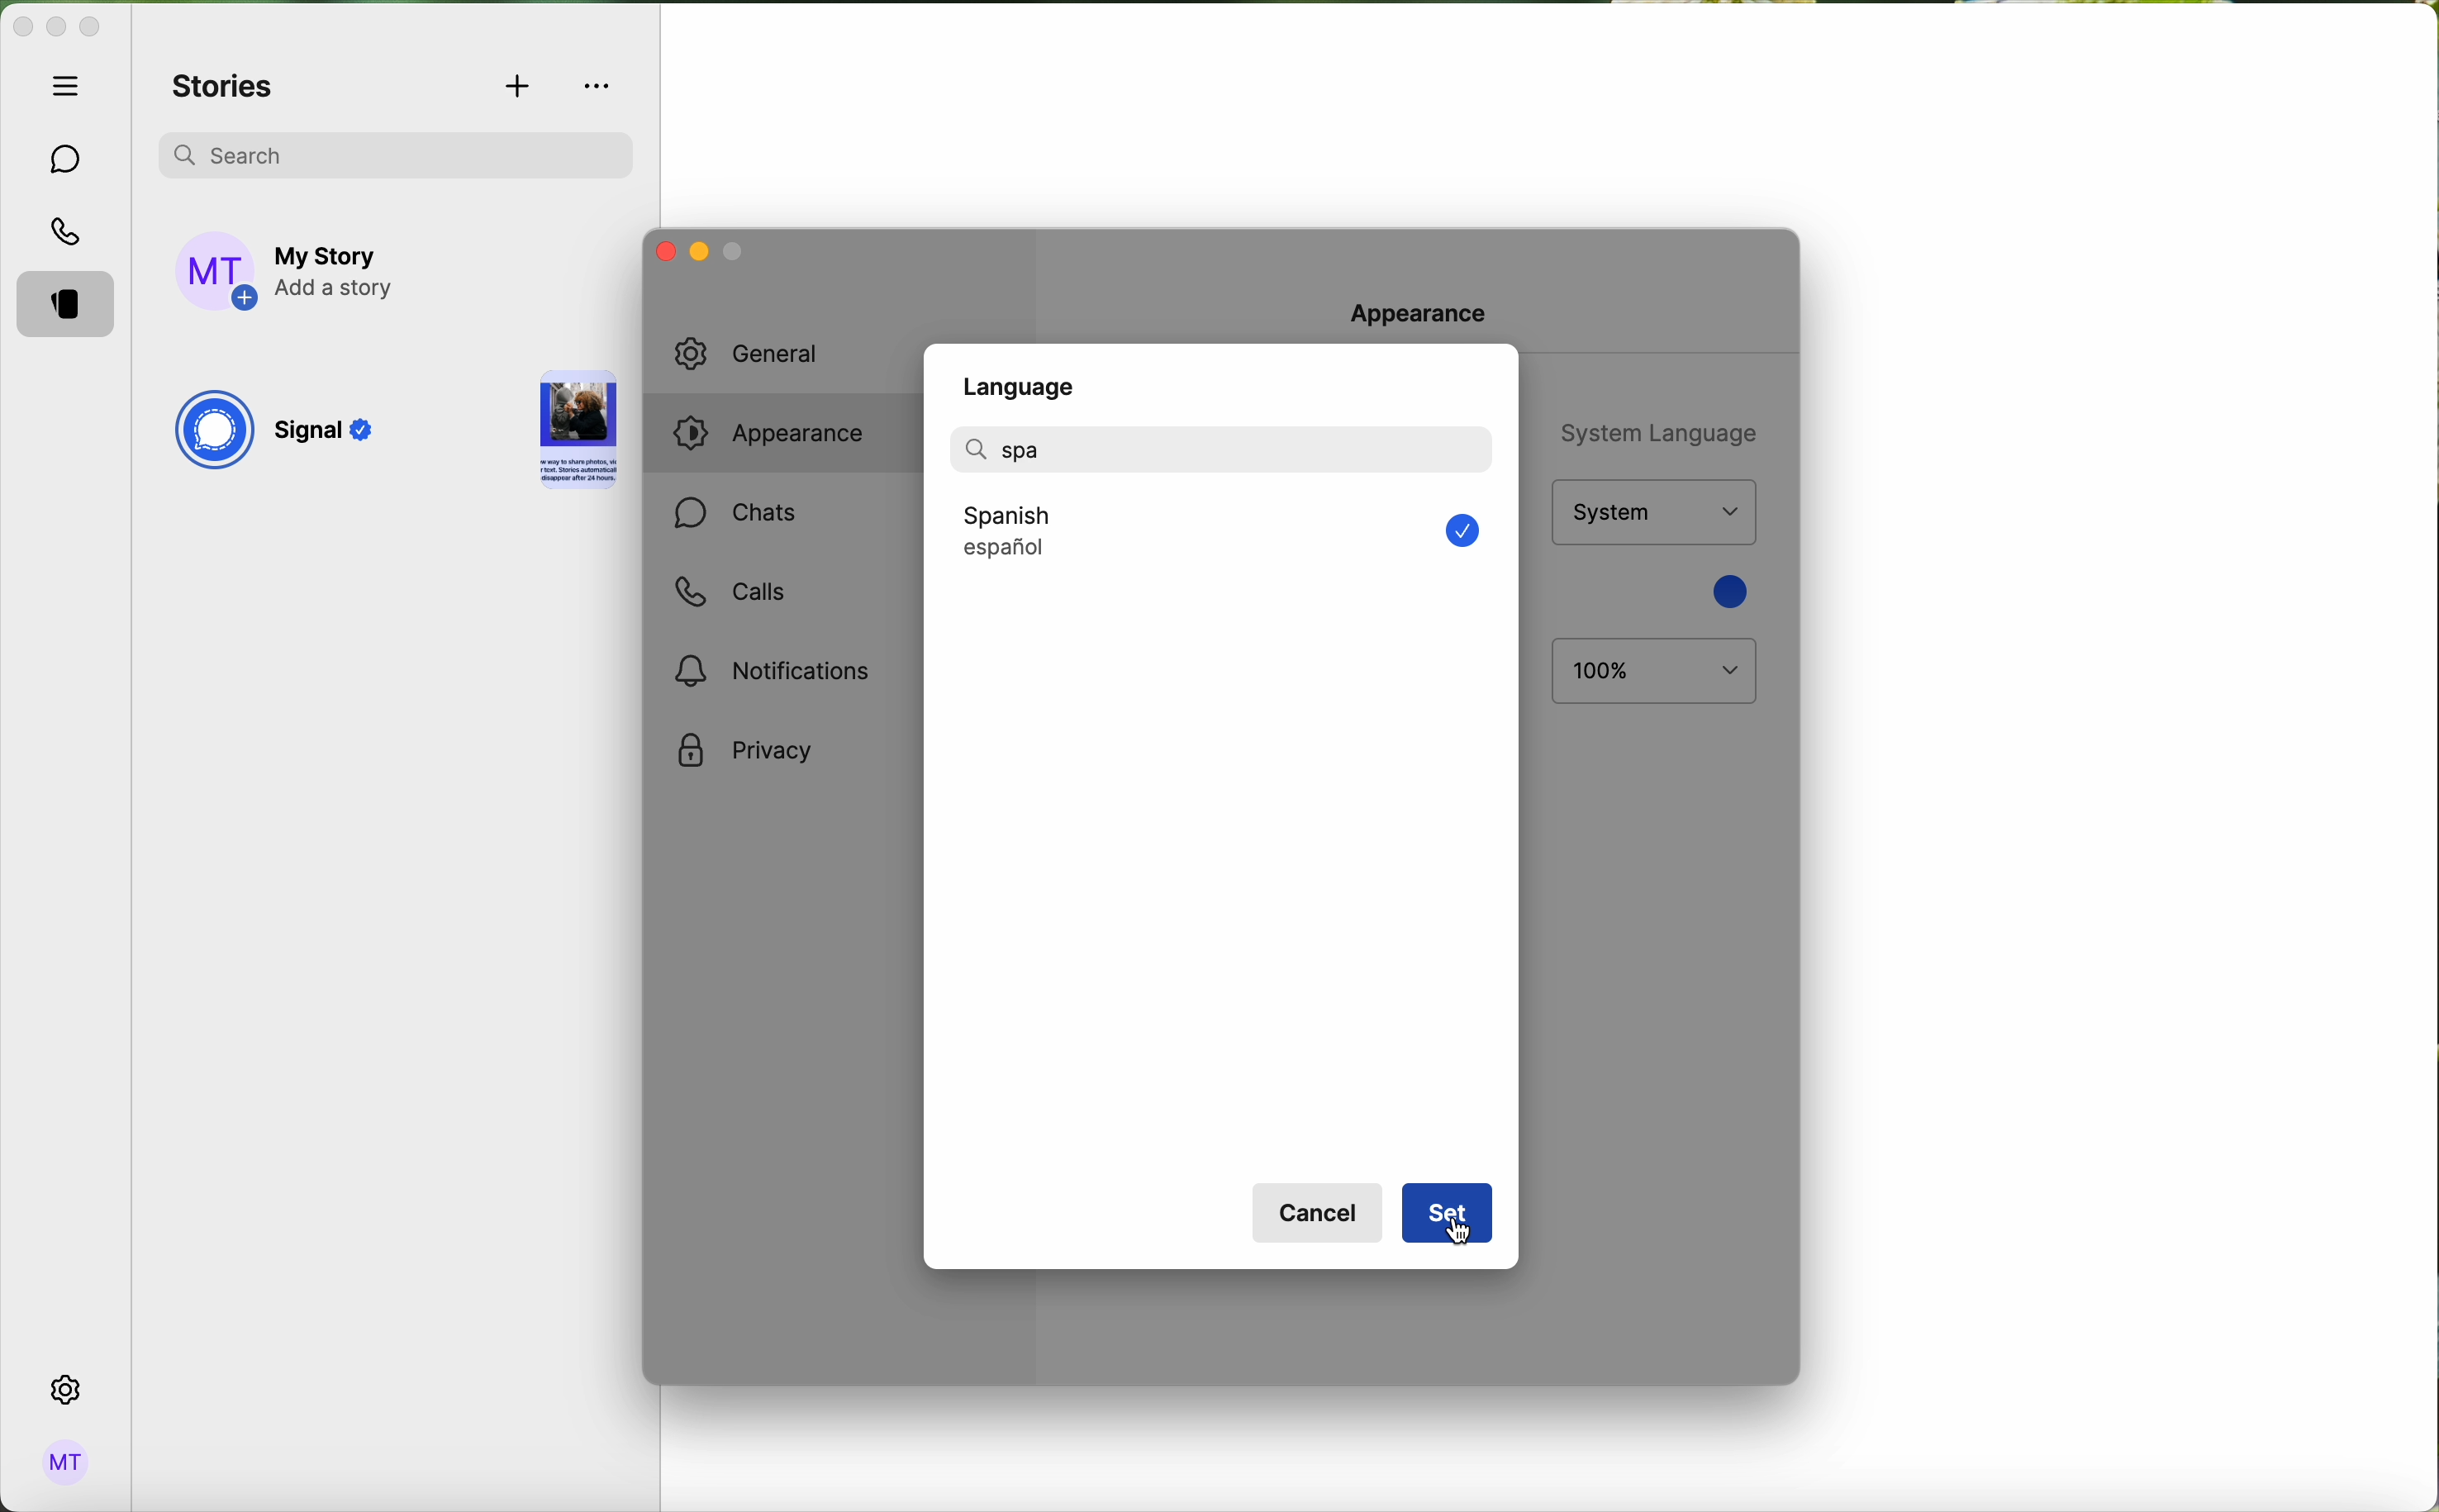 The width and height of the screenshot is (2439, 1512). What do you see at coordinates (661, 250) in the screenshot?
I see `close window` at bounding box center [661, 250].